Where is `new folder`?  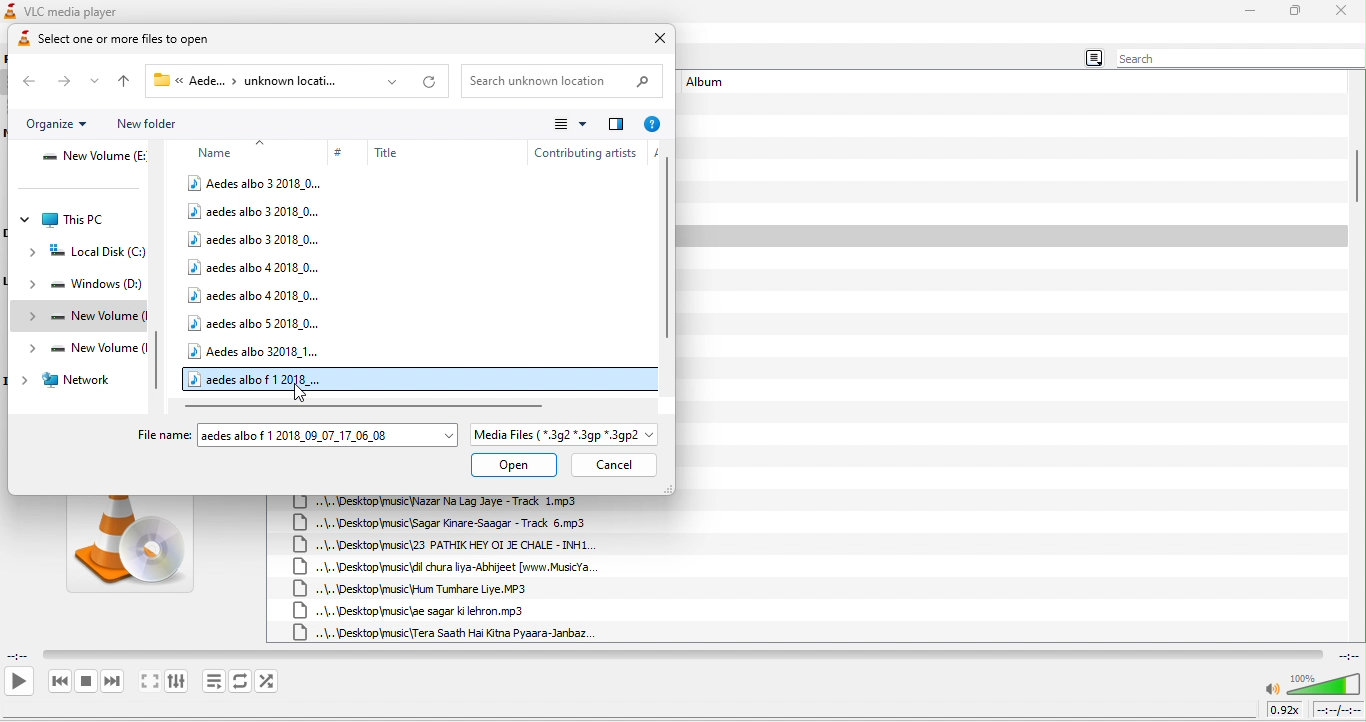
new folder is located at coordinates (147, 124).